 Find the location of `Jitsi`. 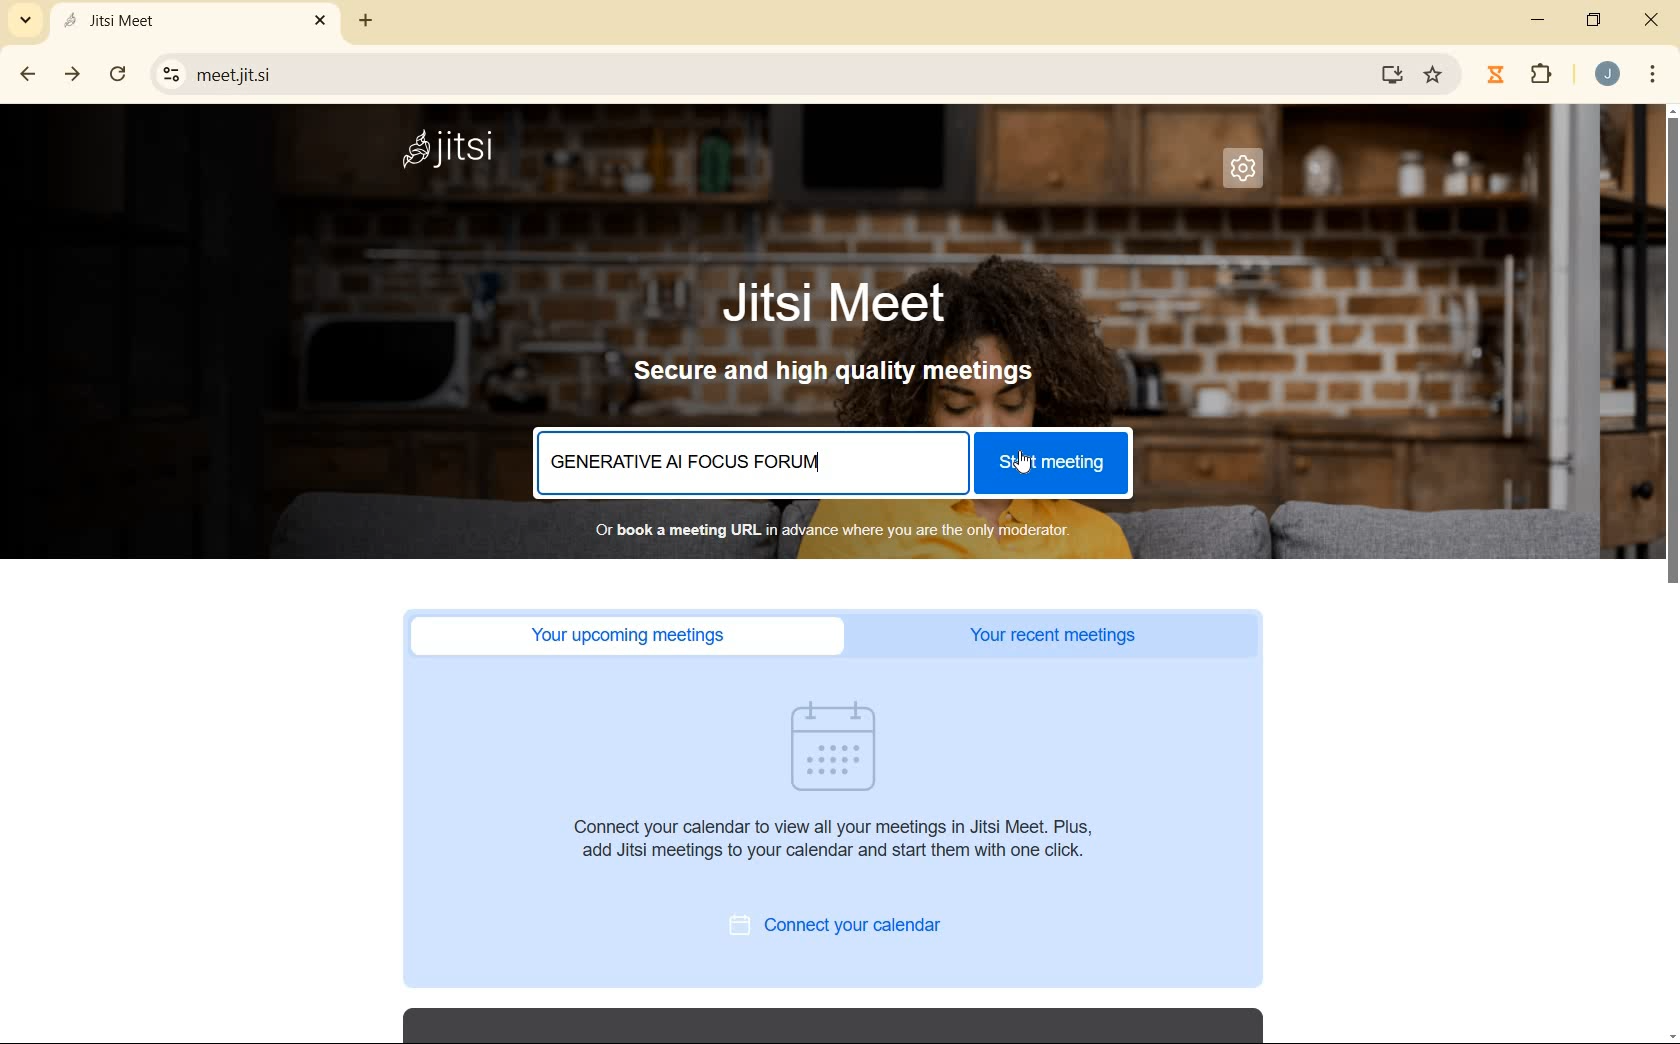

Jitsi is located at coordinates (449, 151).